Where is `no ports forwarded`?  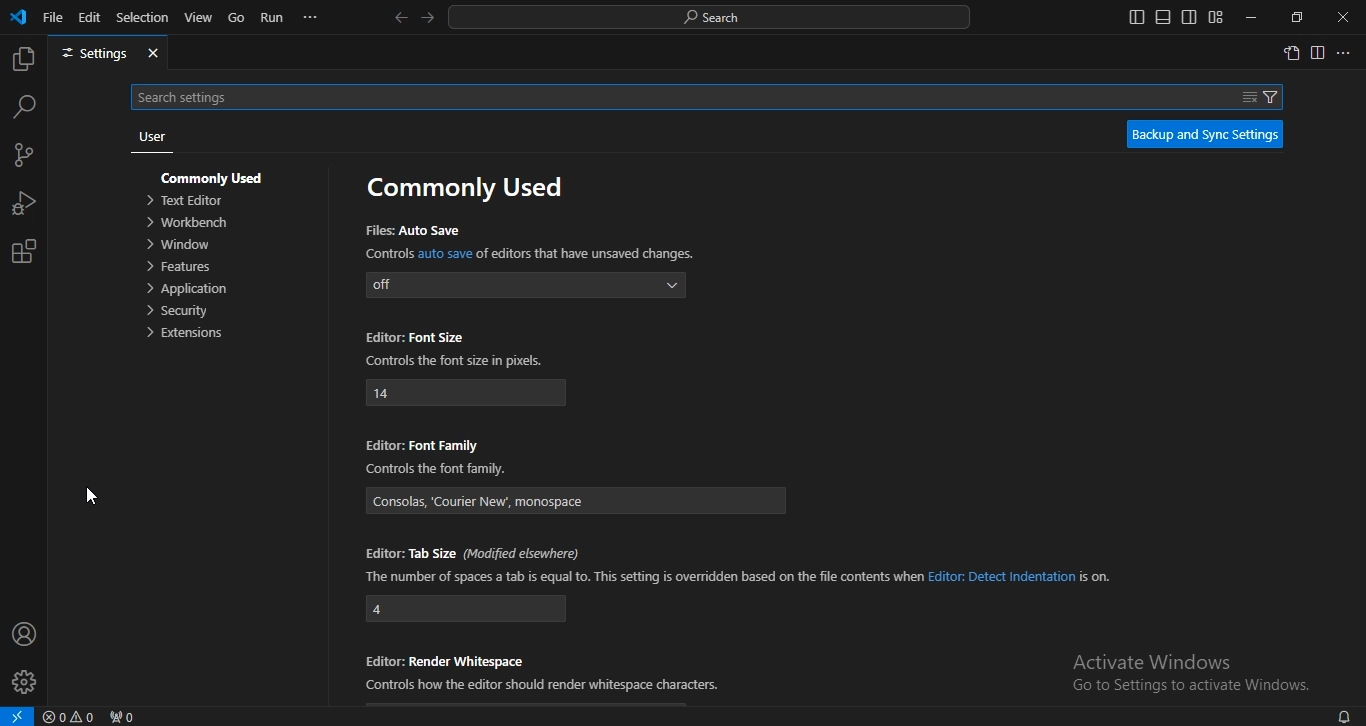 no ports forwarded is located at coordinates (124, 716).